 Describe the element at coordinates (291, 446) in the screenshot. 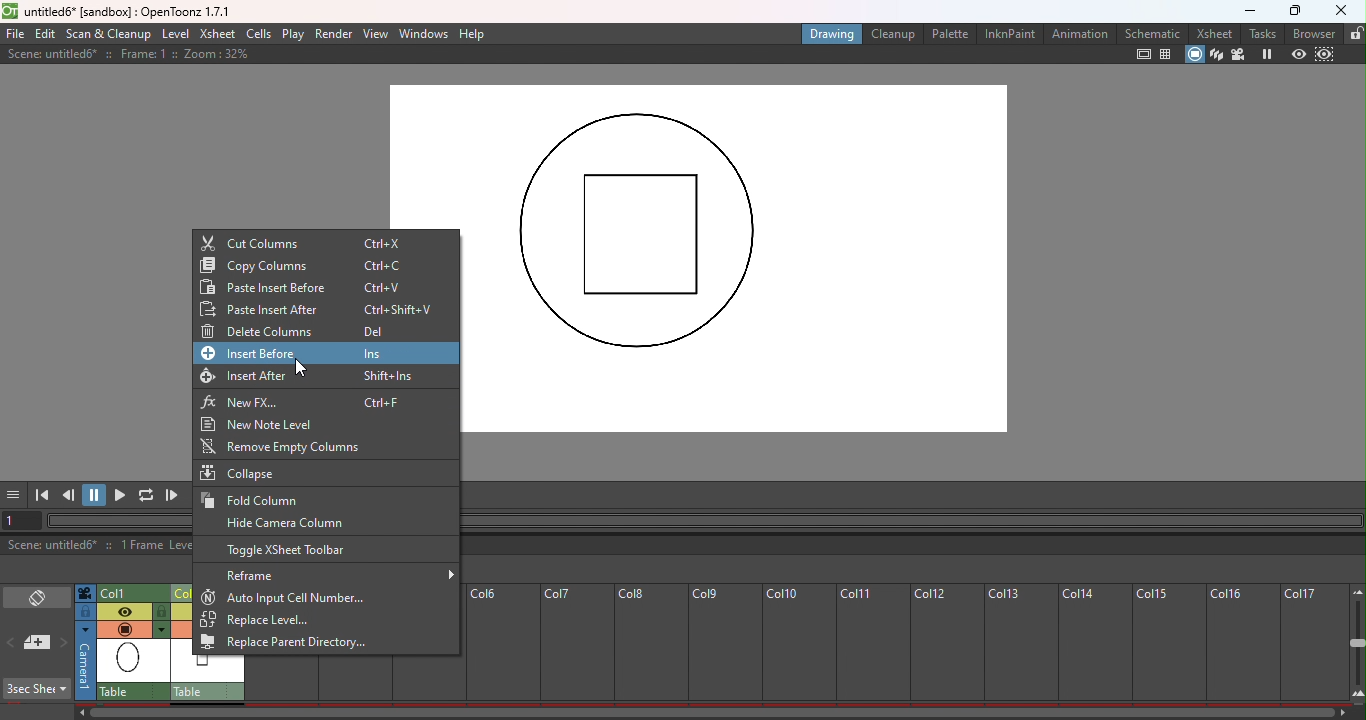

I see `Remove empty columns` at that location.